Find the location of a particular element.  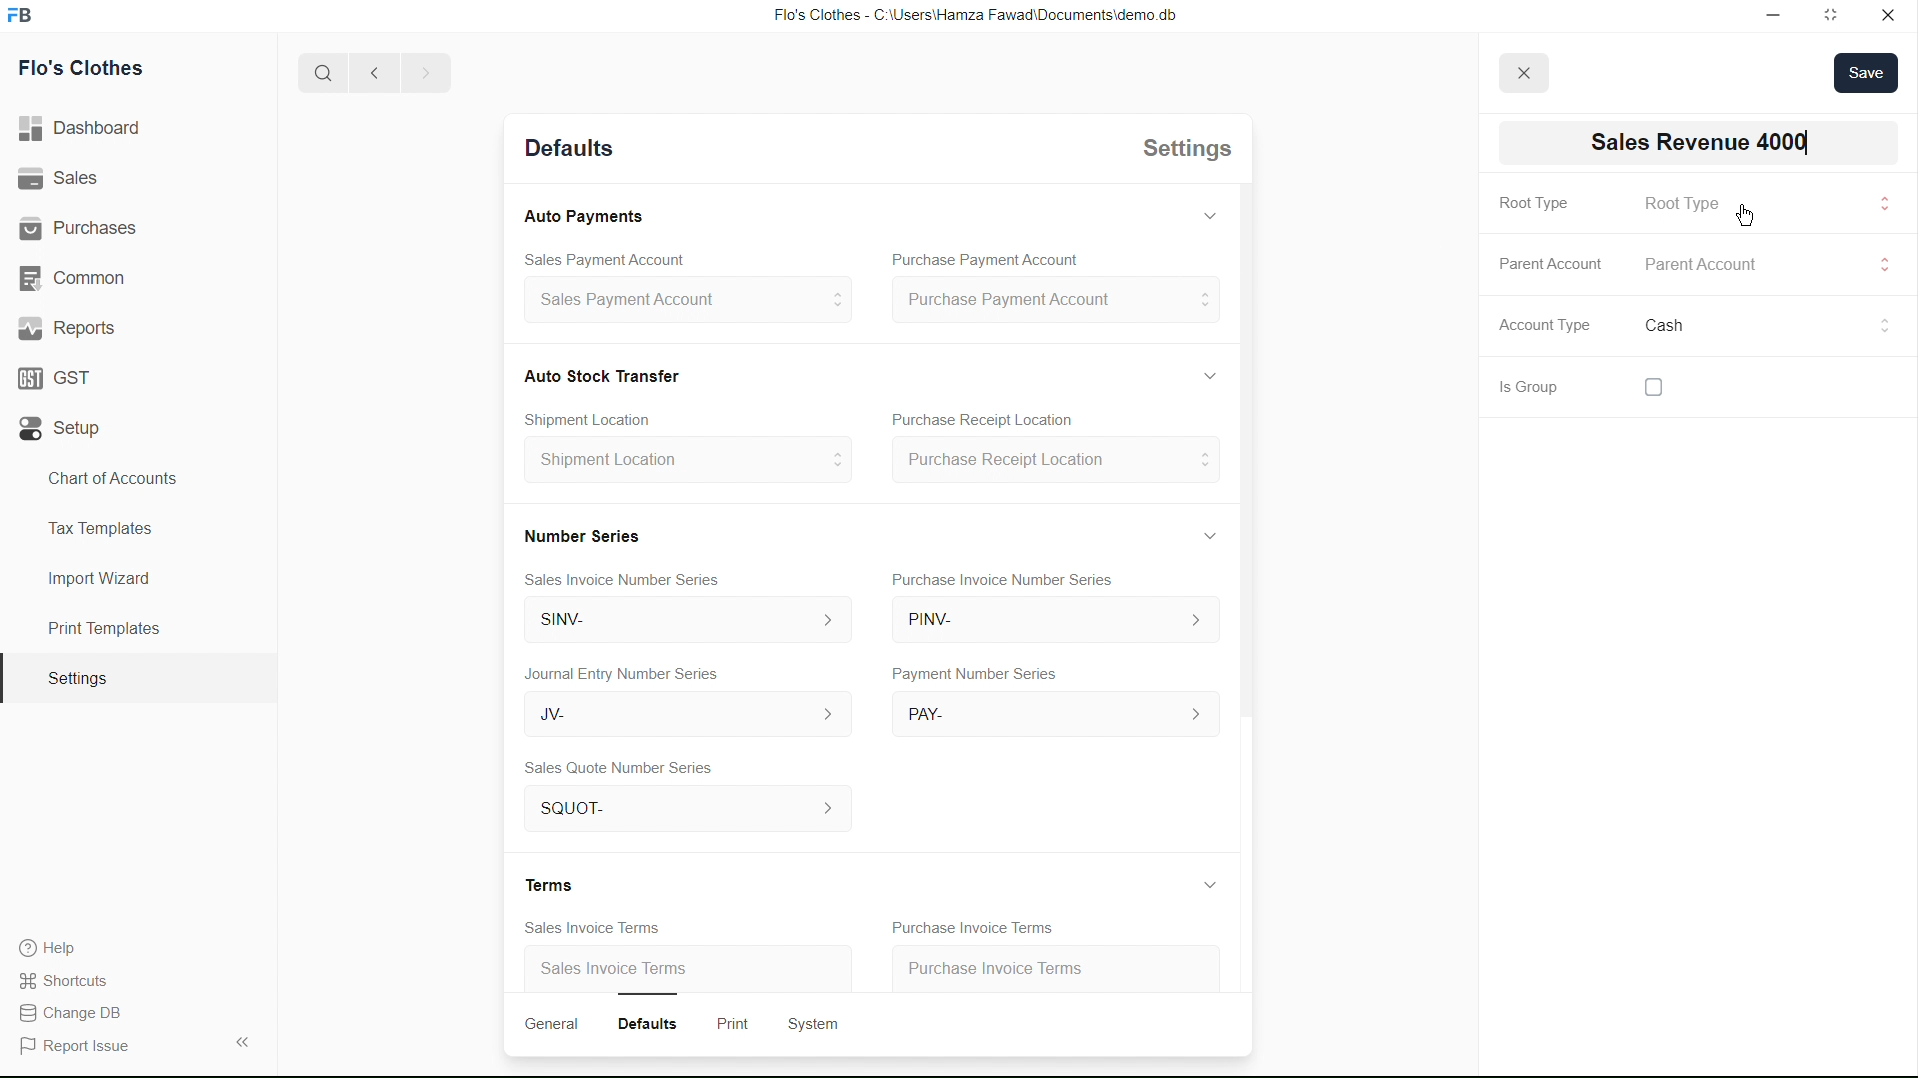

checkbox is located at coordinates (1650, 387).